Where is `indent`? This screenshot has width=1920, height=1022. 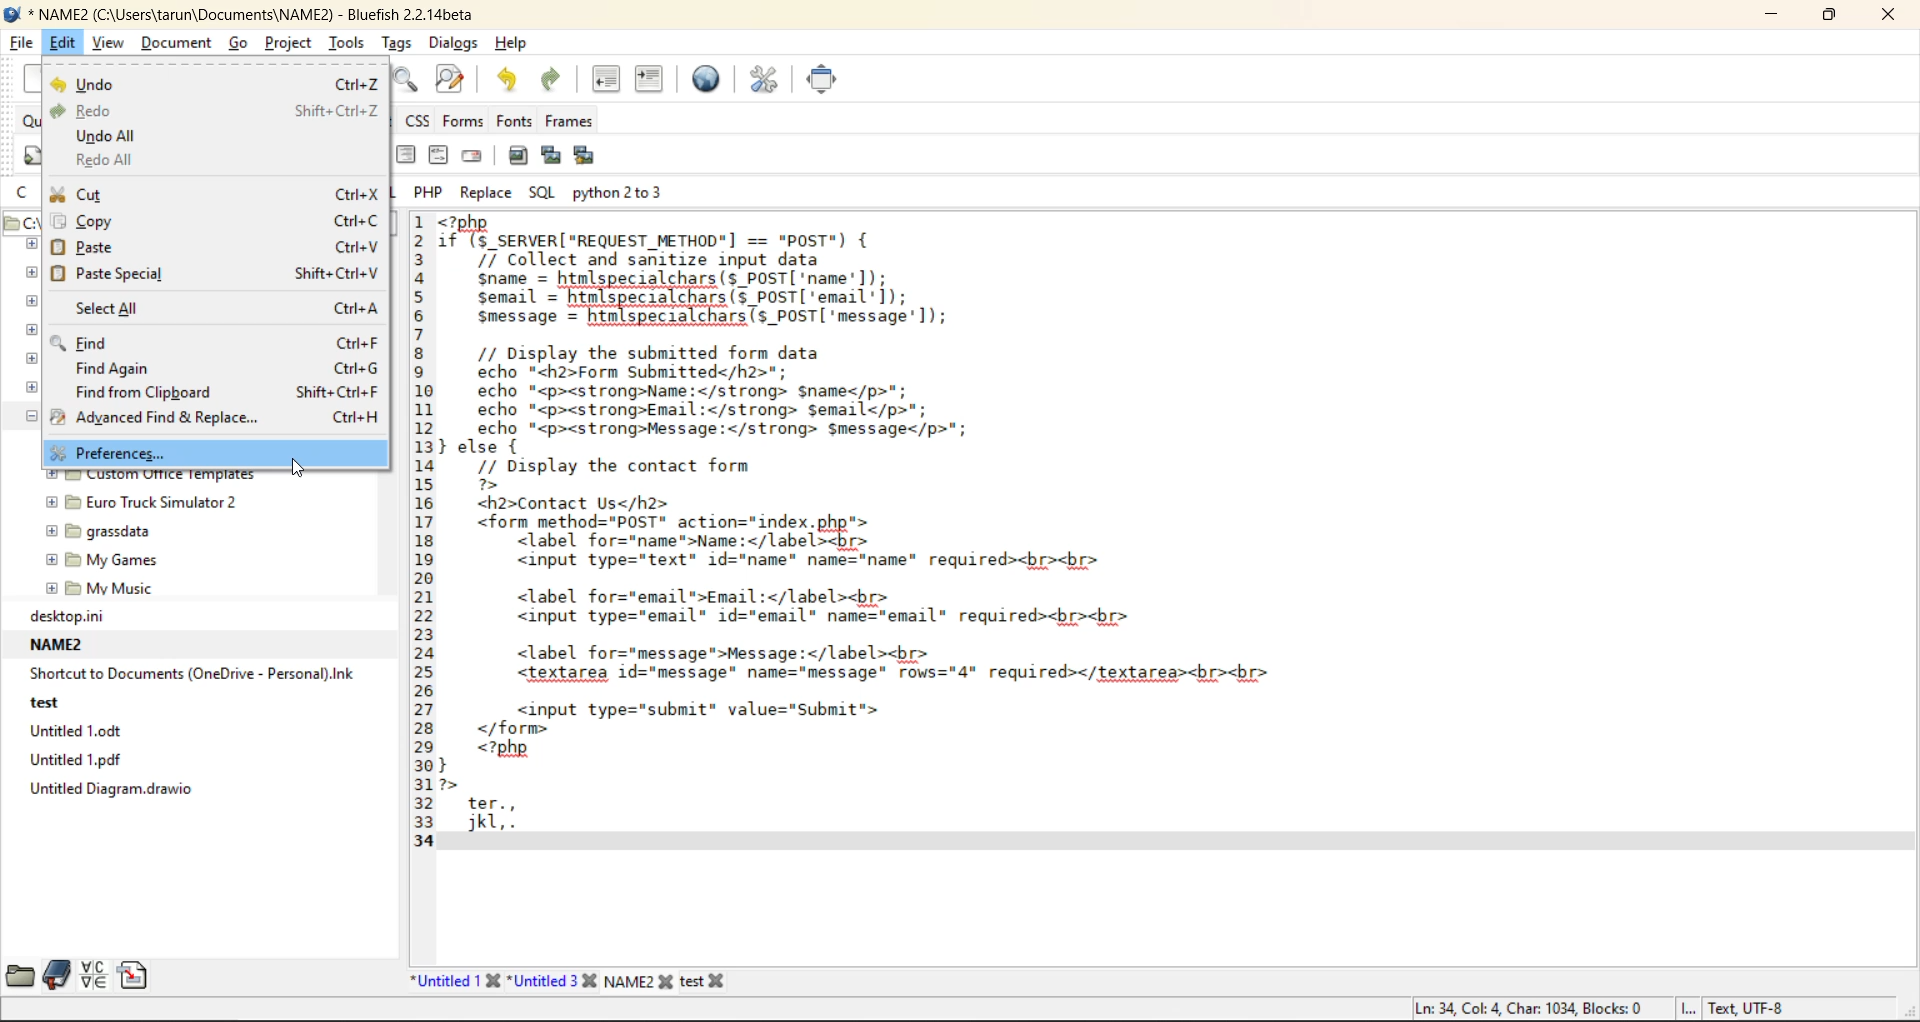 indent is located at coordinates (652, 80).